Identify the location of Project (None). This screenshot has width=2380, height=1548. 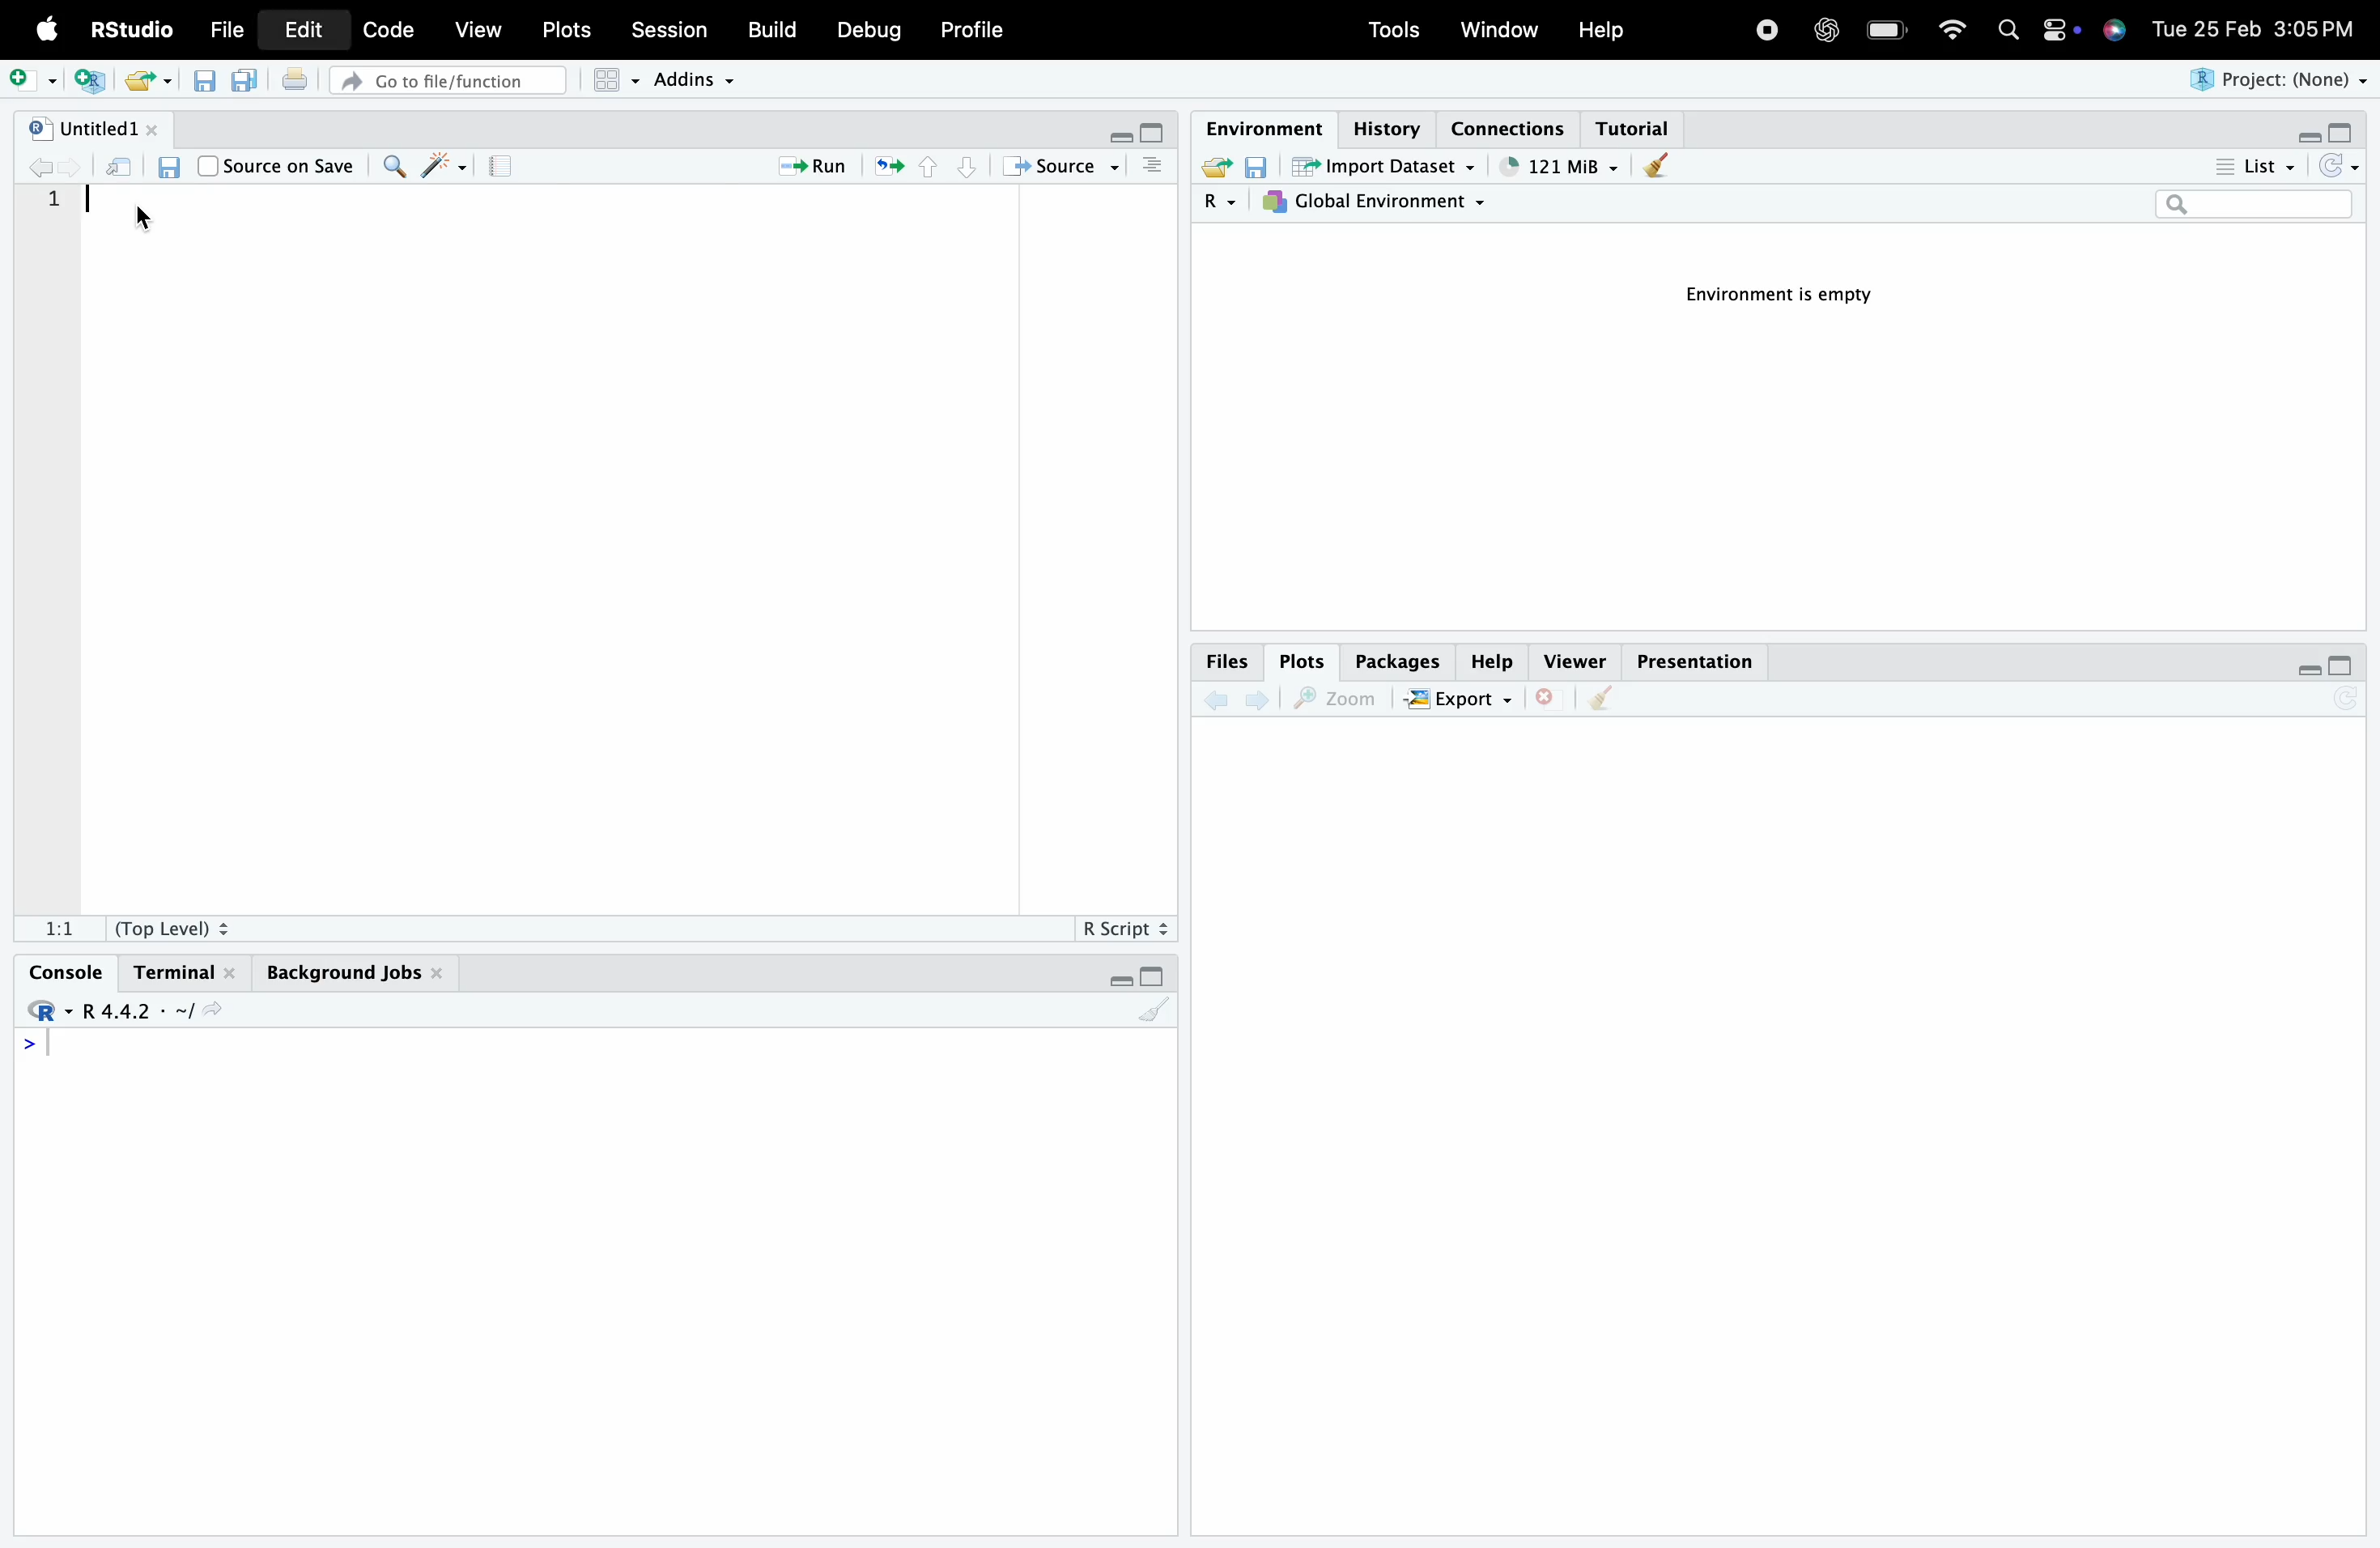
(2281, 82).